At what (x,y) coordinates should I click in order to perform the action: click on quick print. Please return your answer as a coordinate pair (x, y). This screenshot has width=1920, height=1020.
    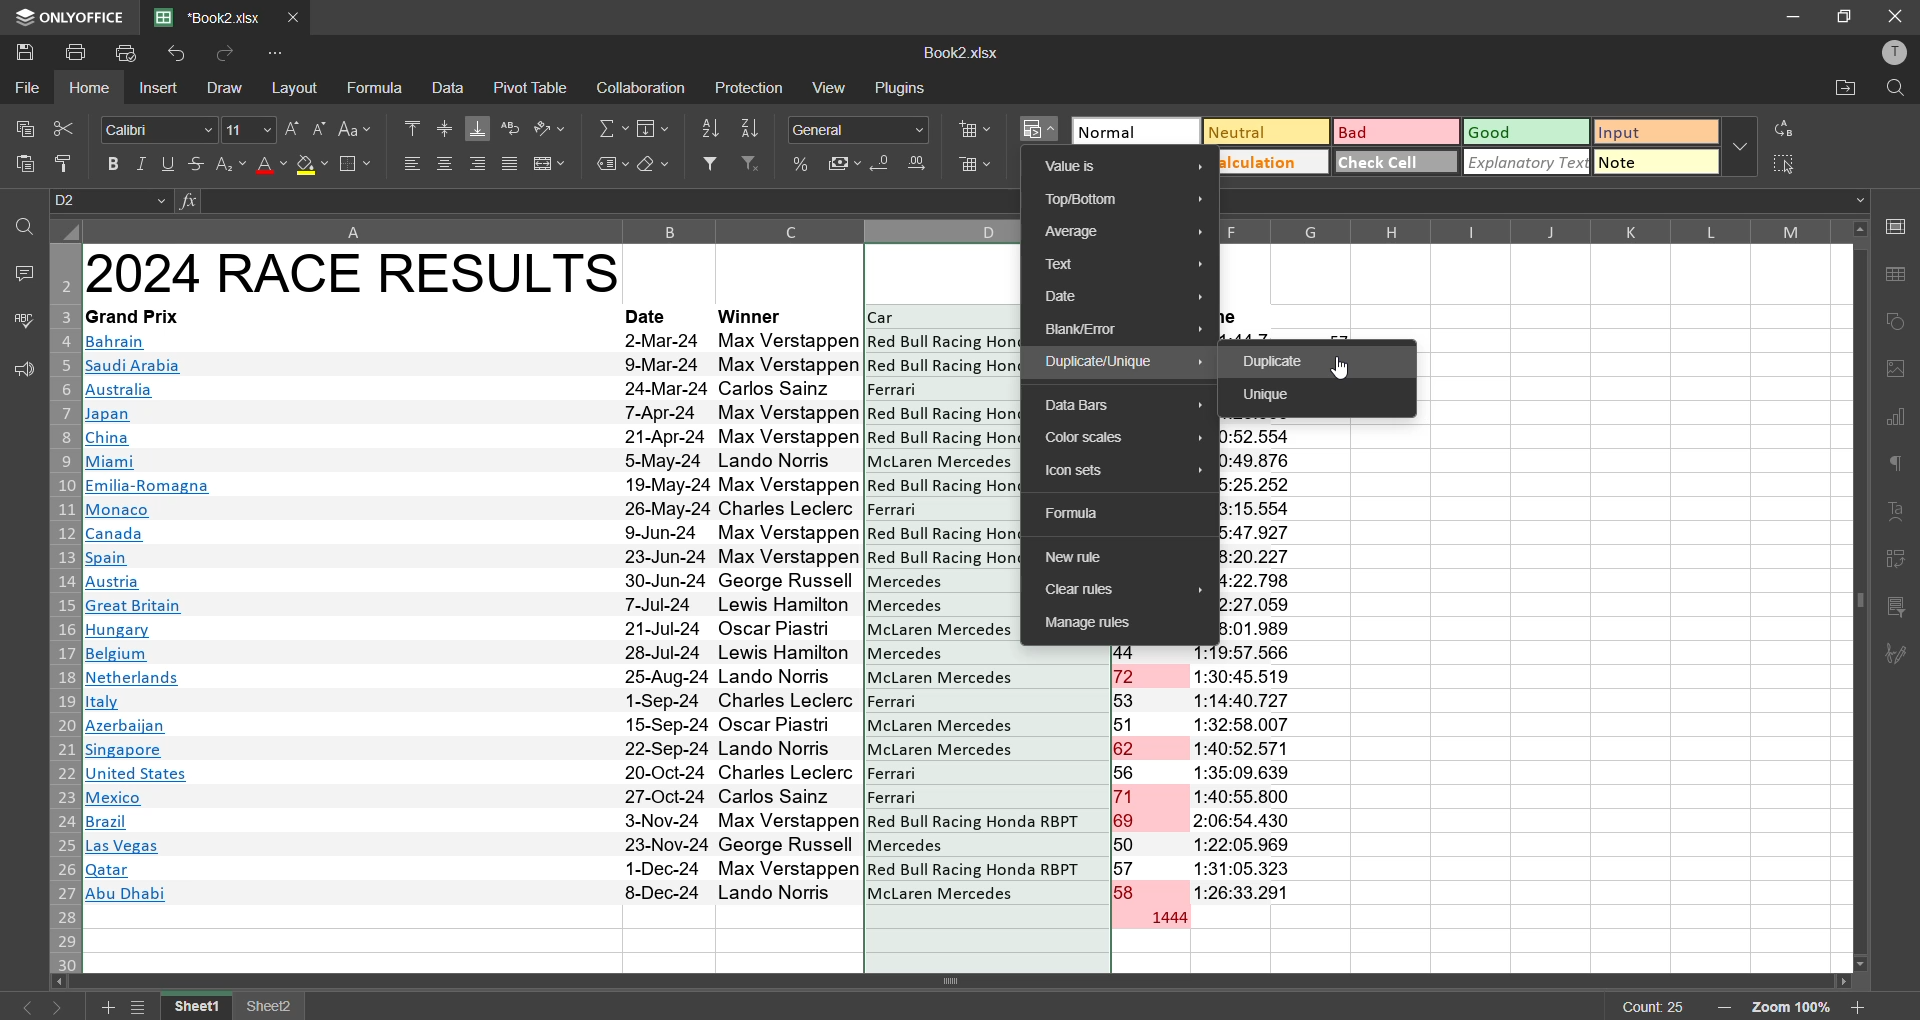
    Looking at the image, I should click on (127, 55).